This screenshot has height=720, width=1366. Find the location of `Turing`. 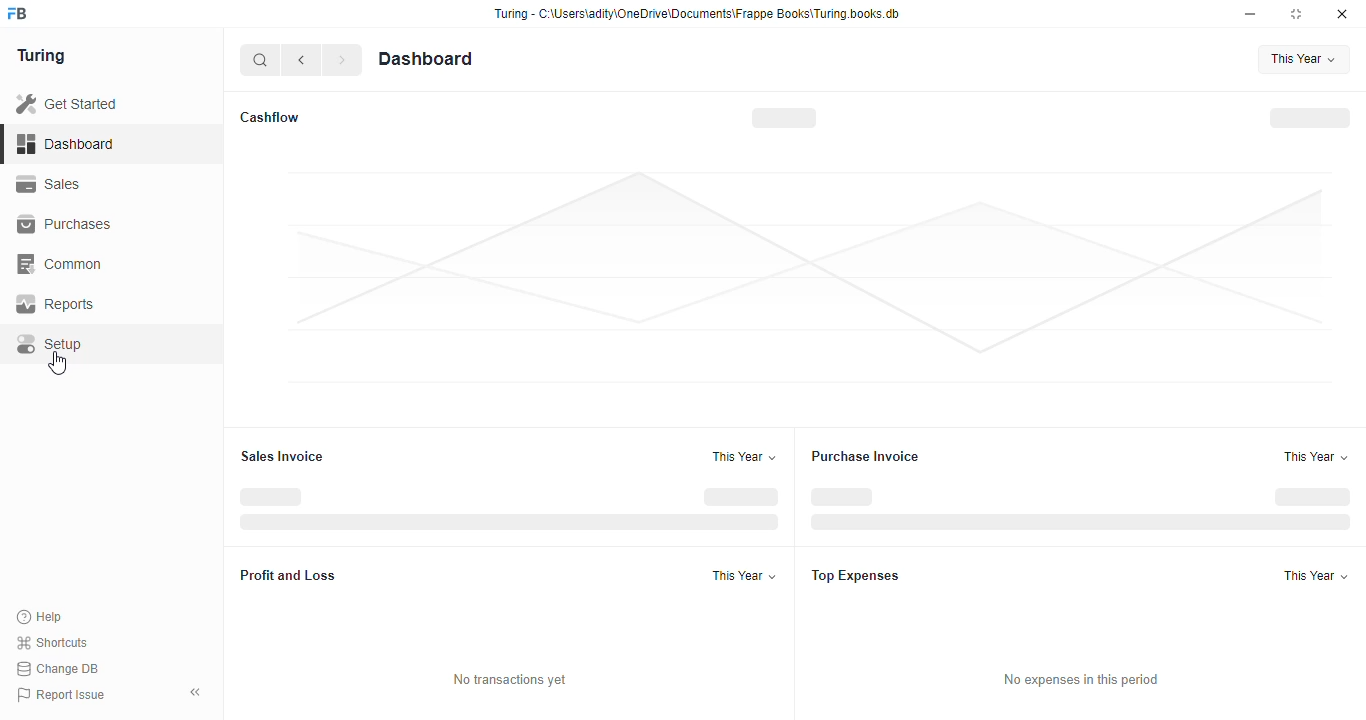

Turing is located at coordinates (47, 56).